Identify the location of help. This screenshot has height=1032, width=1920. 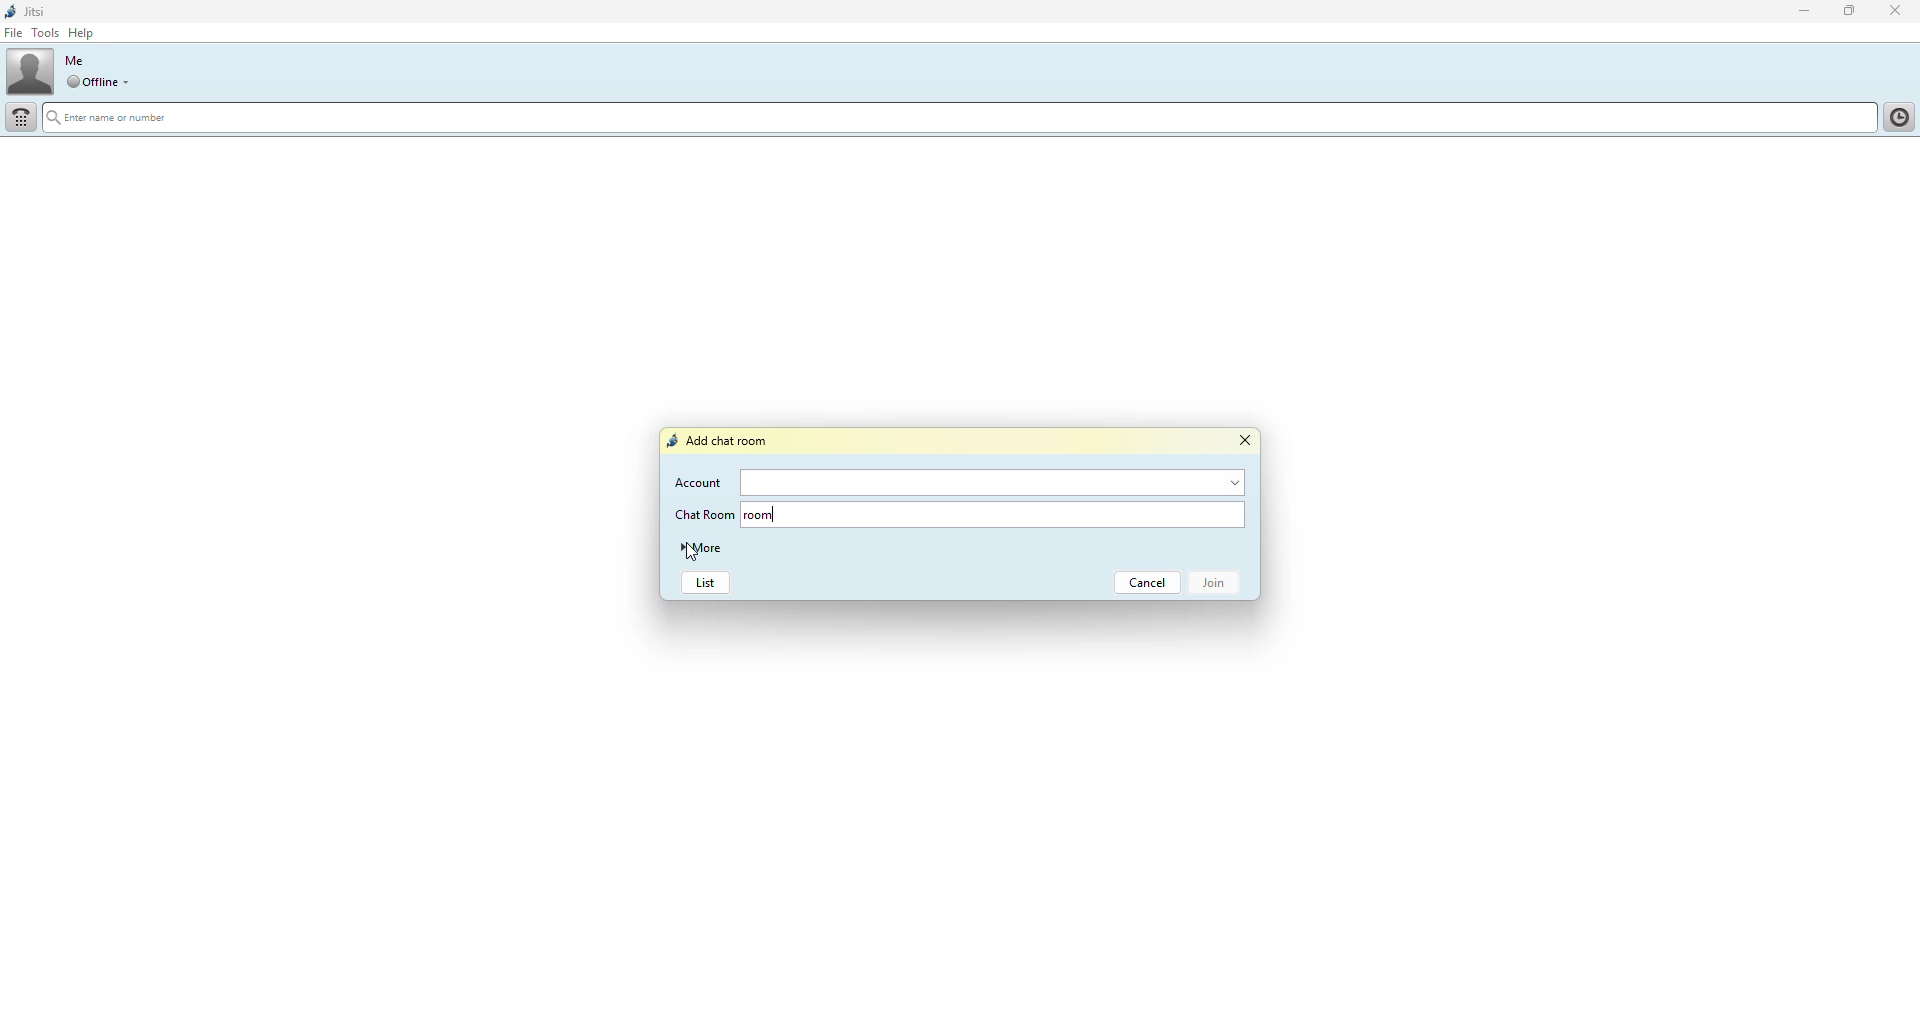
(85, 33).